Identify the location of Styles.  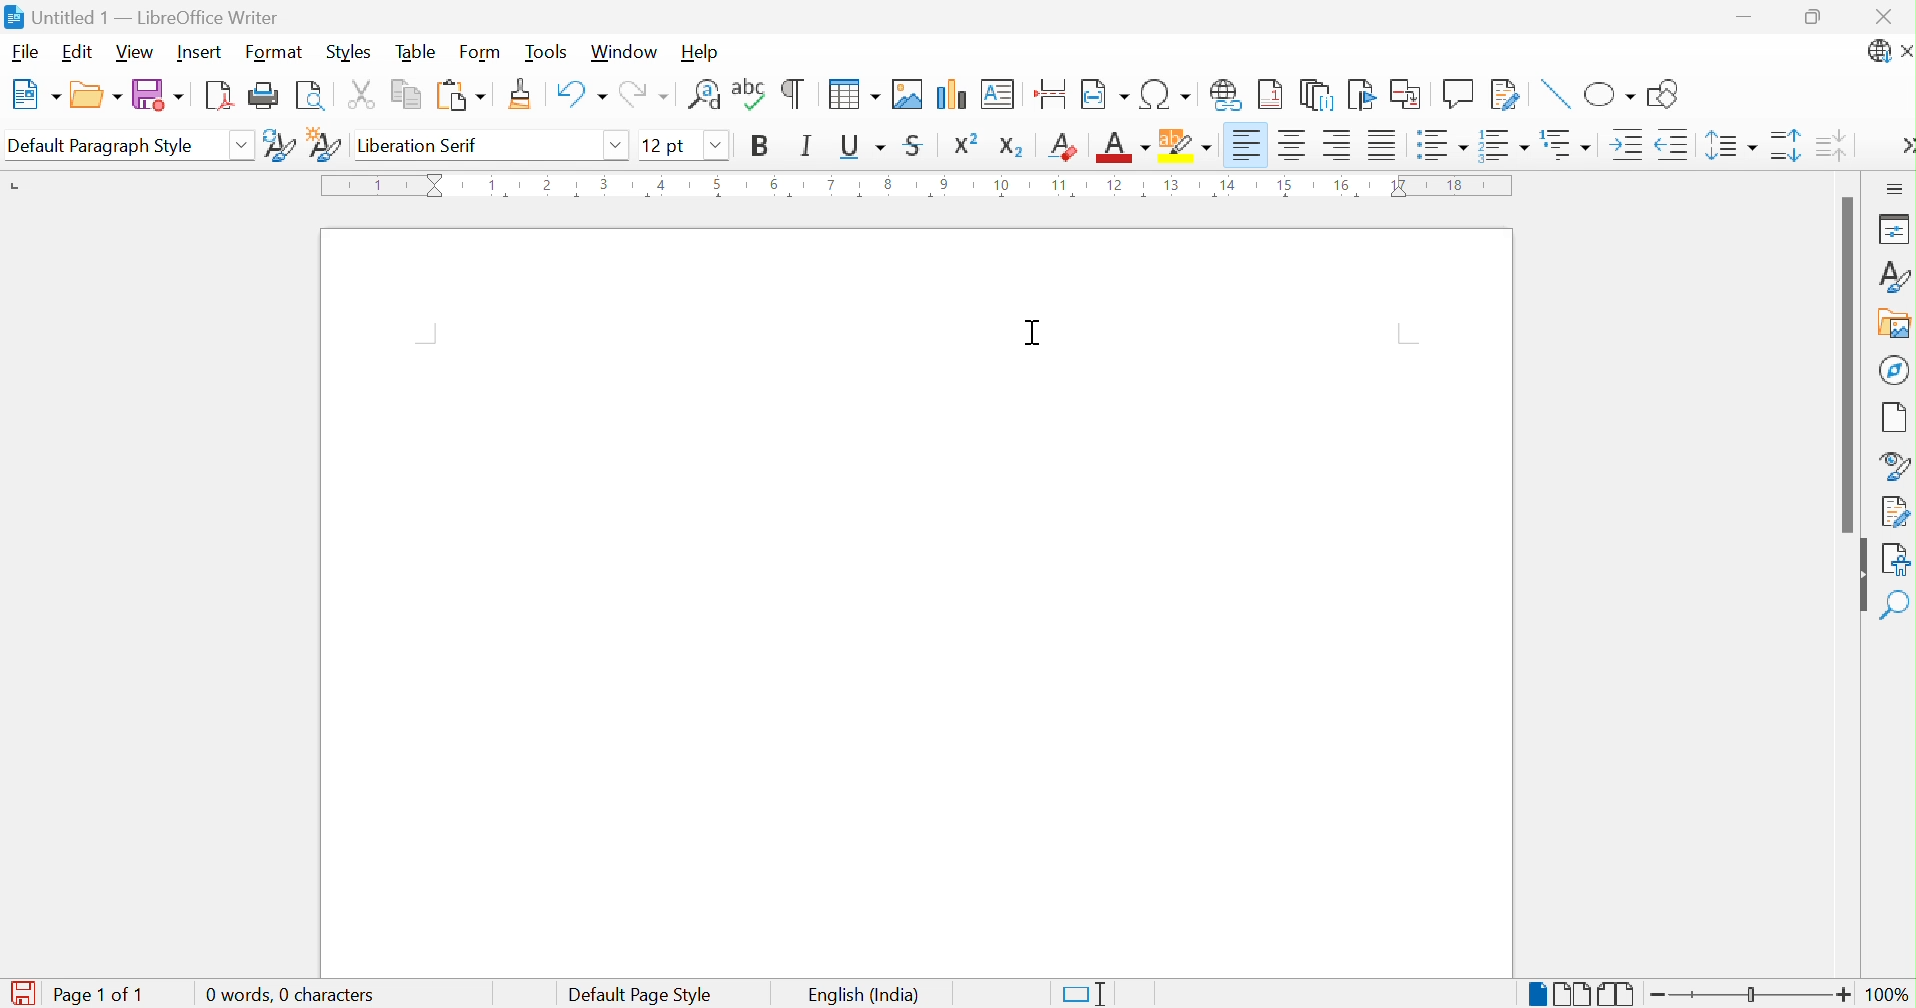
(356, 53).